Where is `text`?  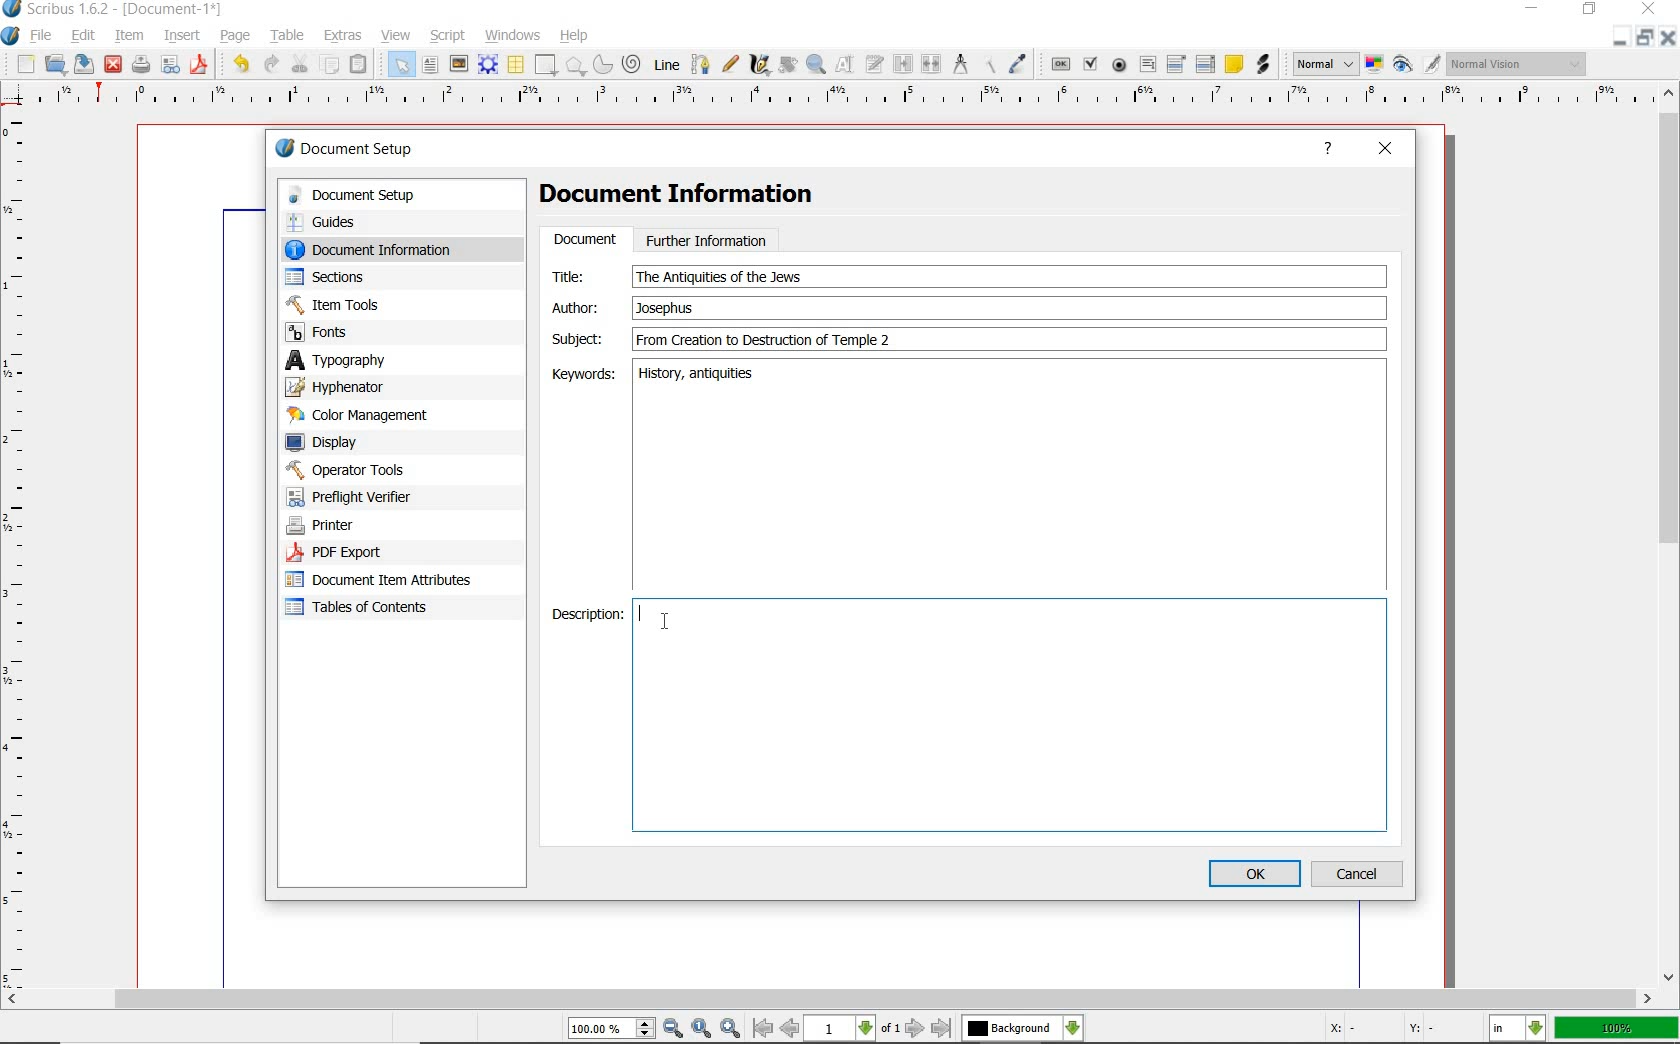 text is located at coordinates (719, 277).